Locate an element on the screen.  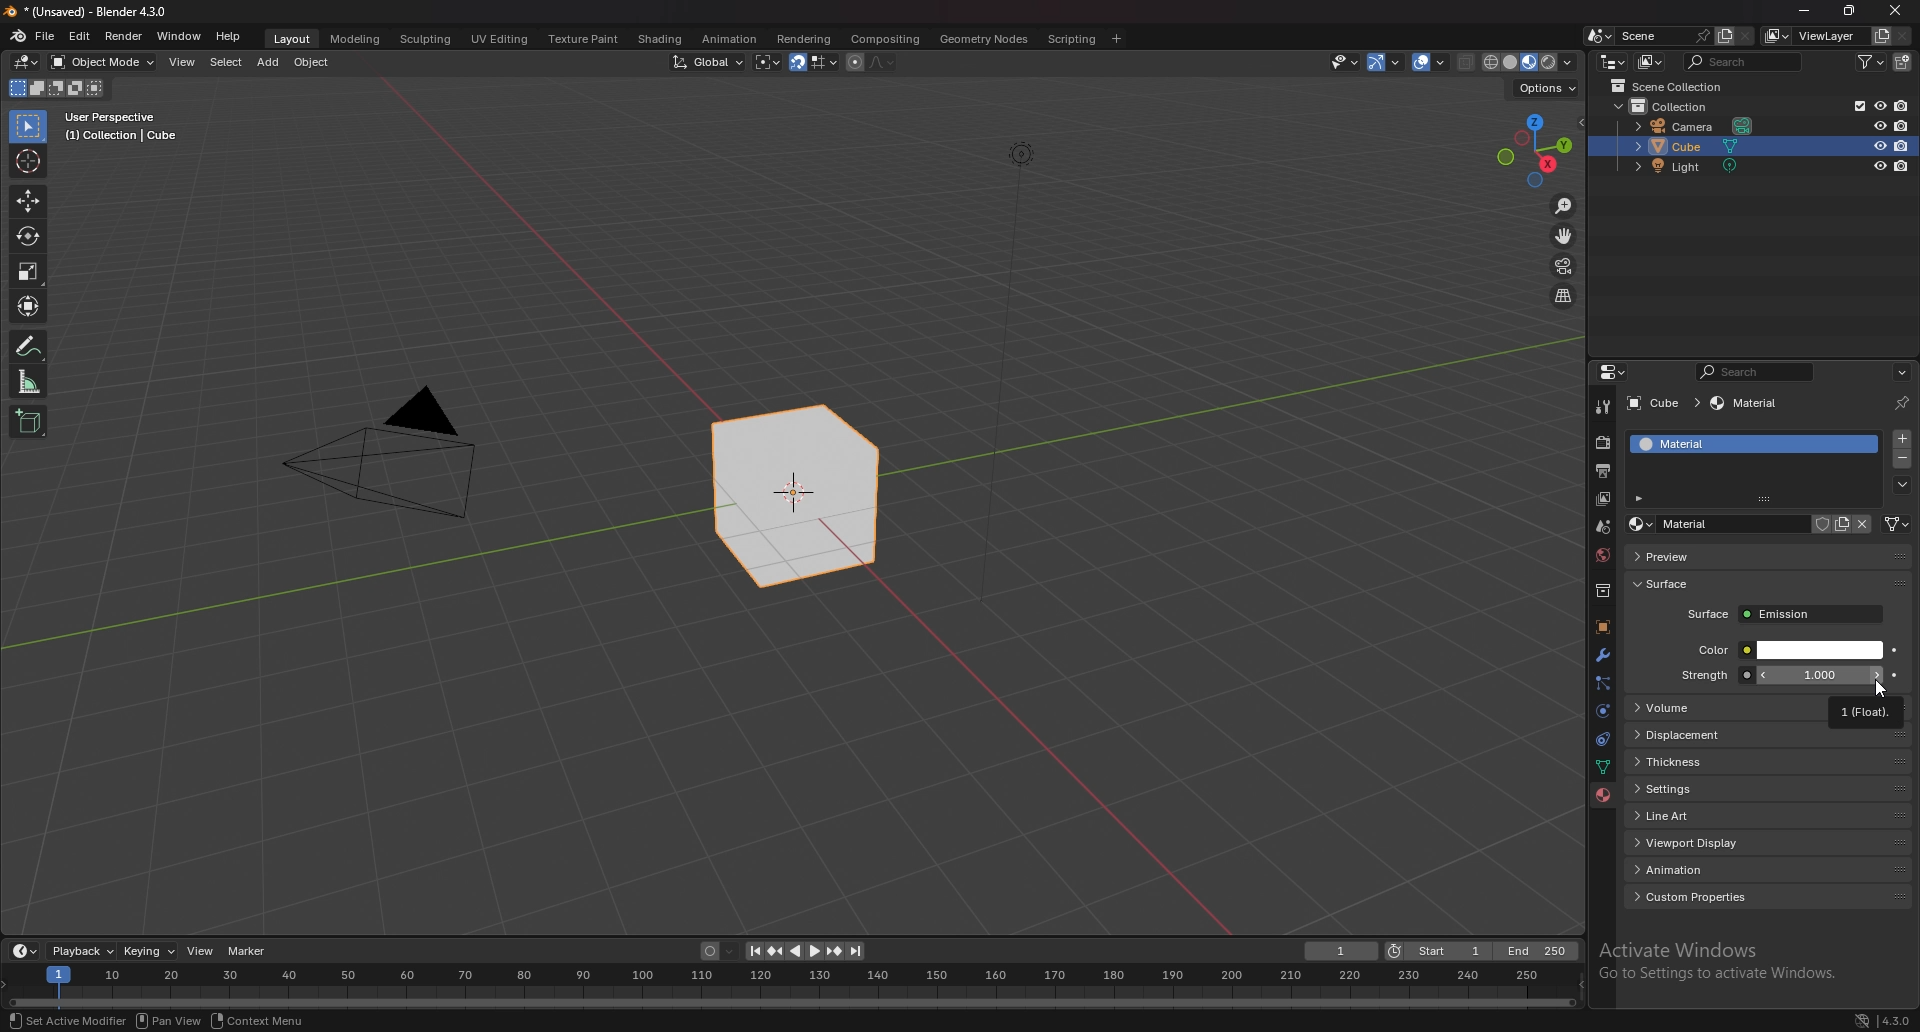
toggle pin id is located at coordinates (1901, 403).